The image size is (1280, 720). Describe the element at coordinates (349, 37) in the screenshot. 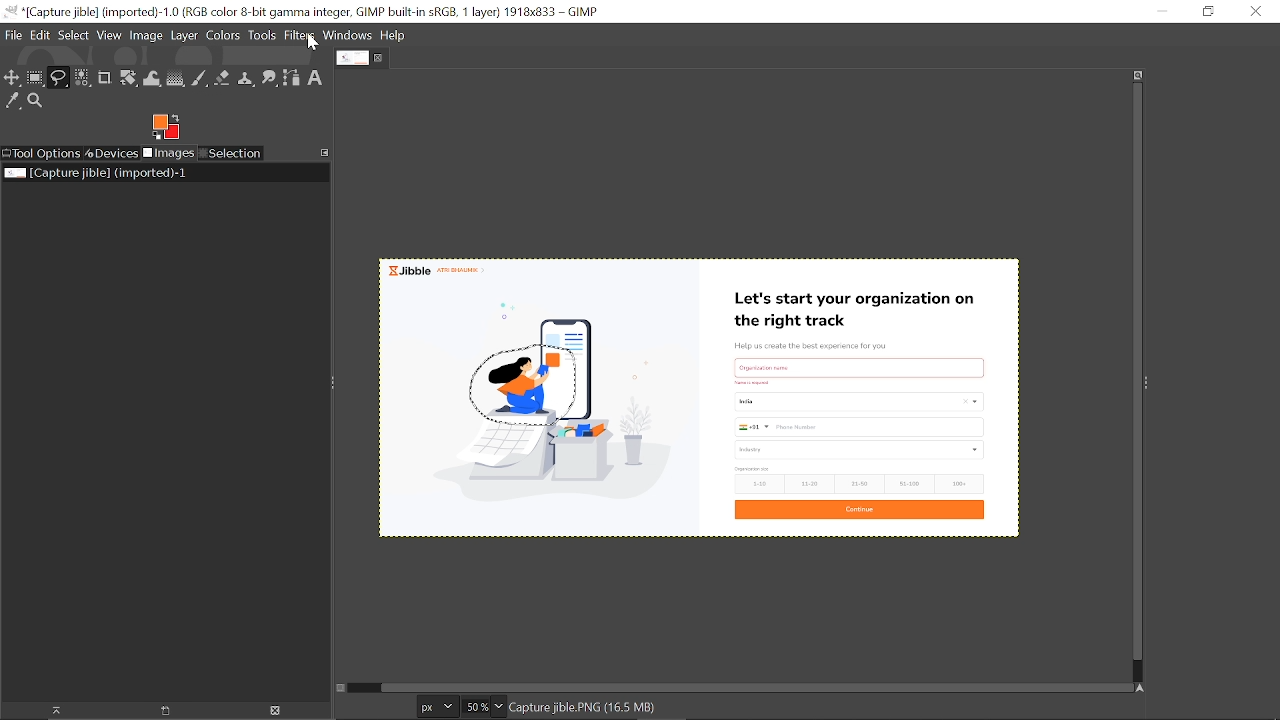

I see `Windows` at that location.